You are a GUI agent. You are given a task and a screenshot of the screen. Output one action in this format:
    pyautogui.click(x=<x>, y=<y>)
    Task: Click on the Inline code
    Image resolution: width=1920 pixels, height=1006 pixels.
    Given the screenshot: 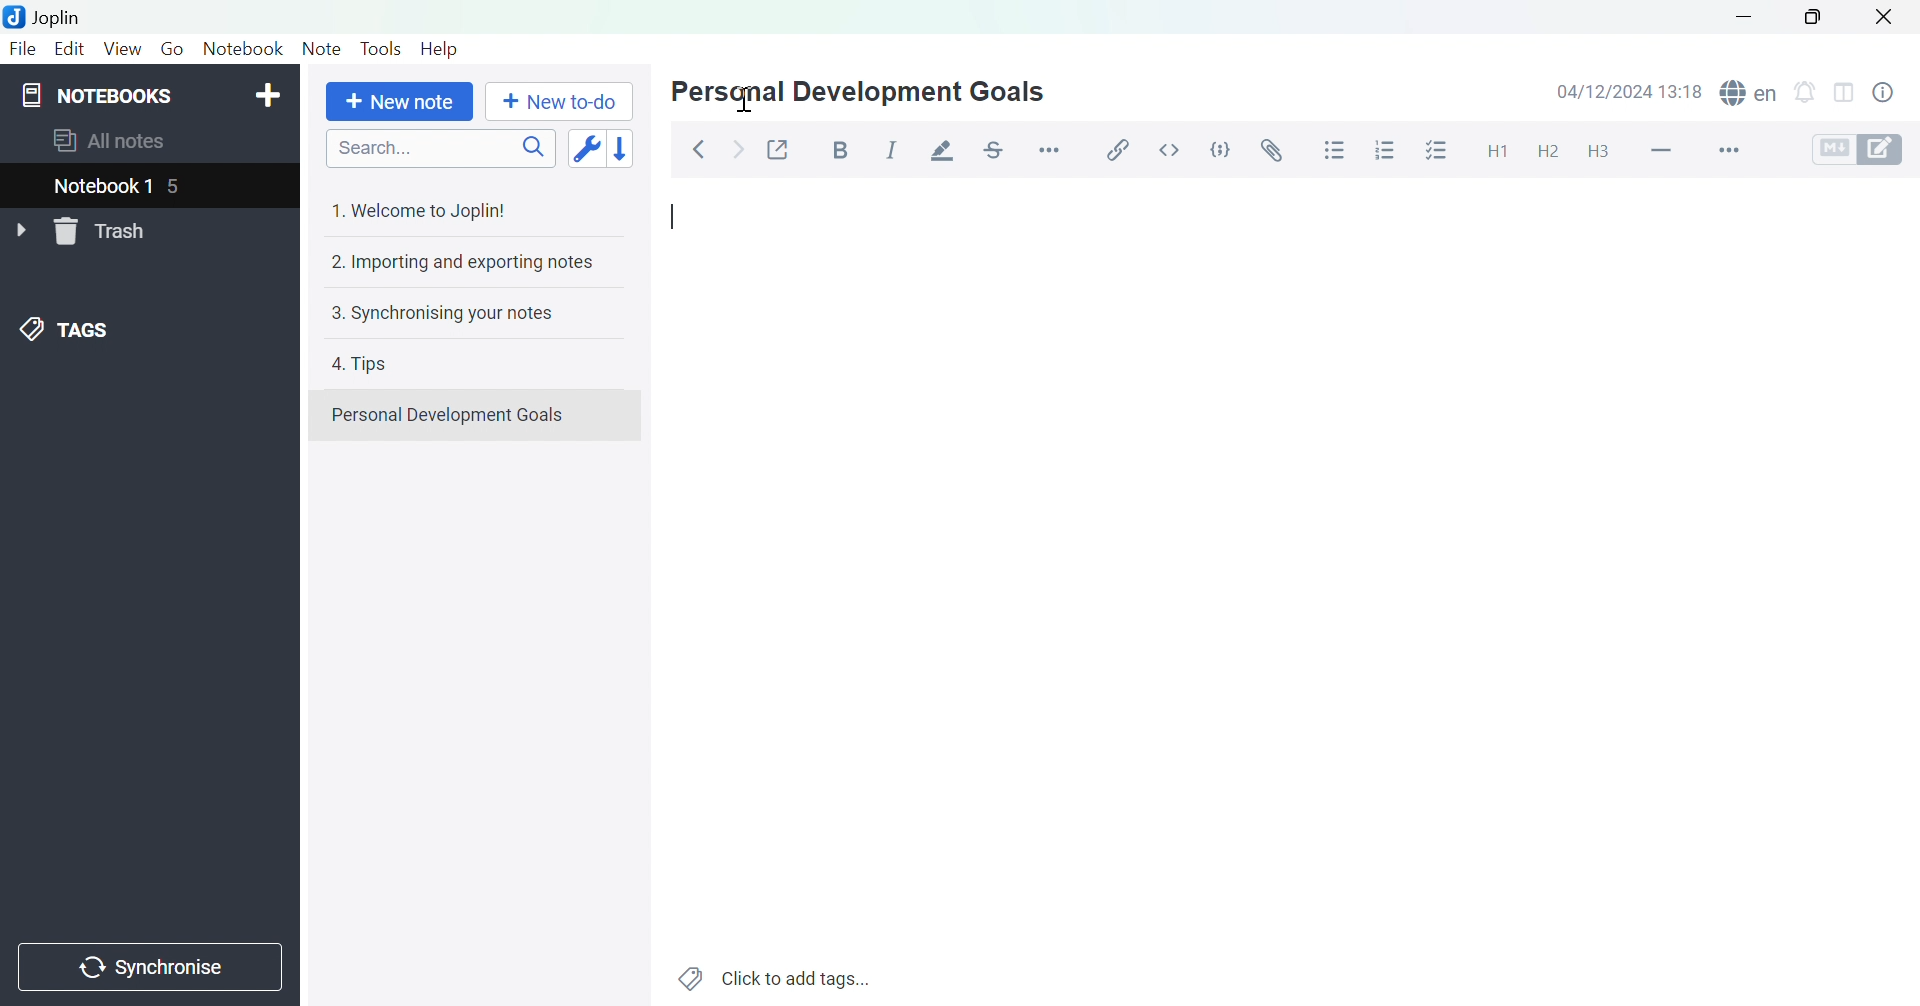 What is the action you would take?
    pyautogui.click(x=1167, y=152)
    